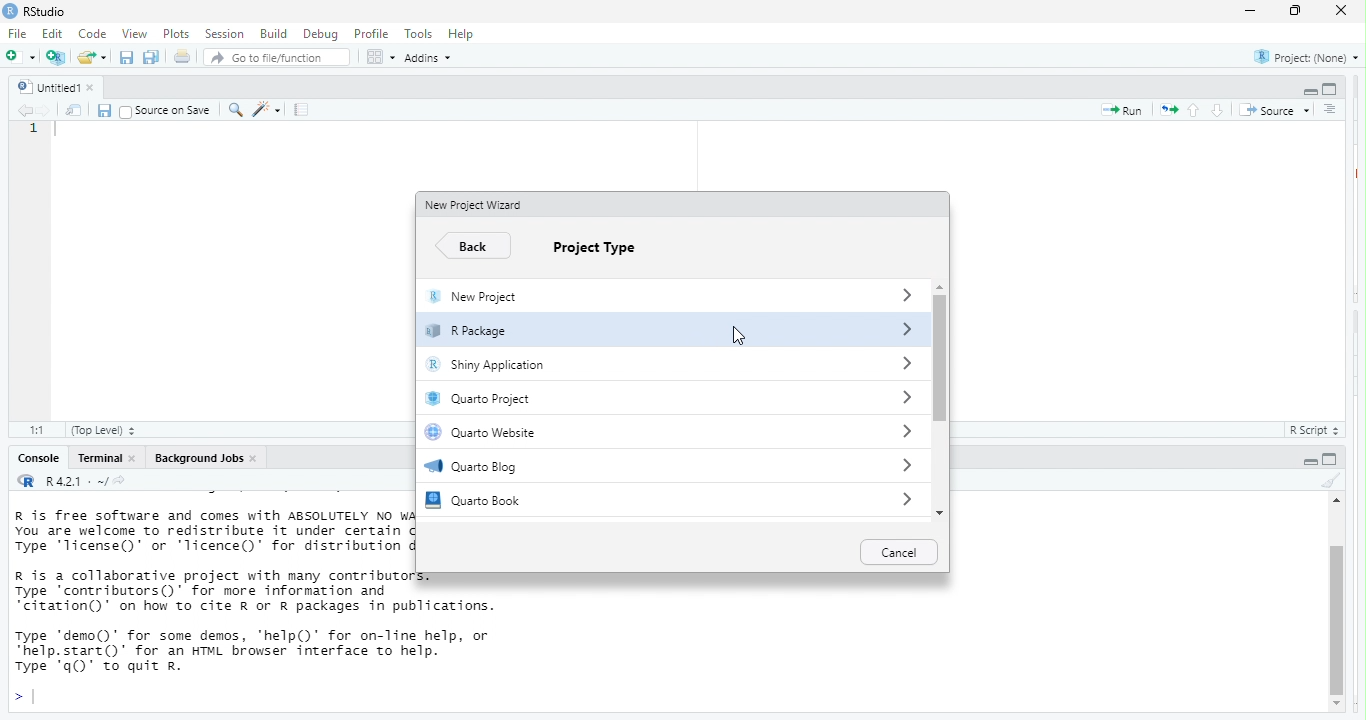 The width and height of the screenshot is (1366, 720). What do you see at coordinates (137, 459) in the screenshot?
I see `close` at bounding box center [137, 459].